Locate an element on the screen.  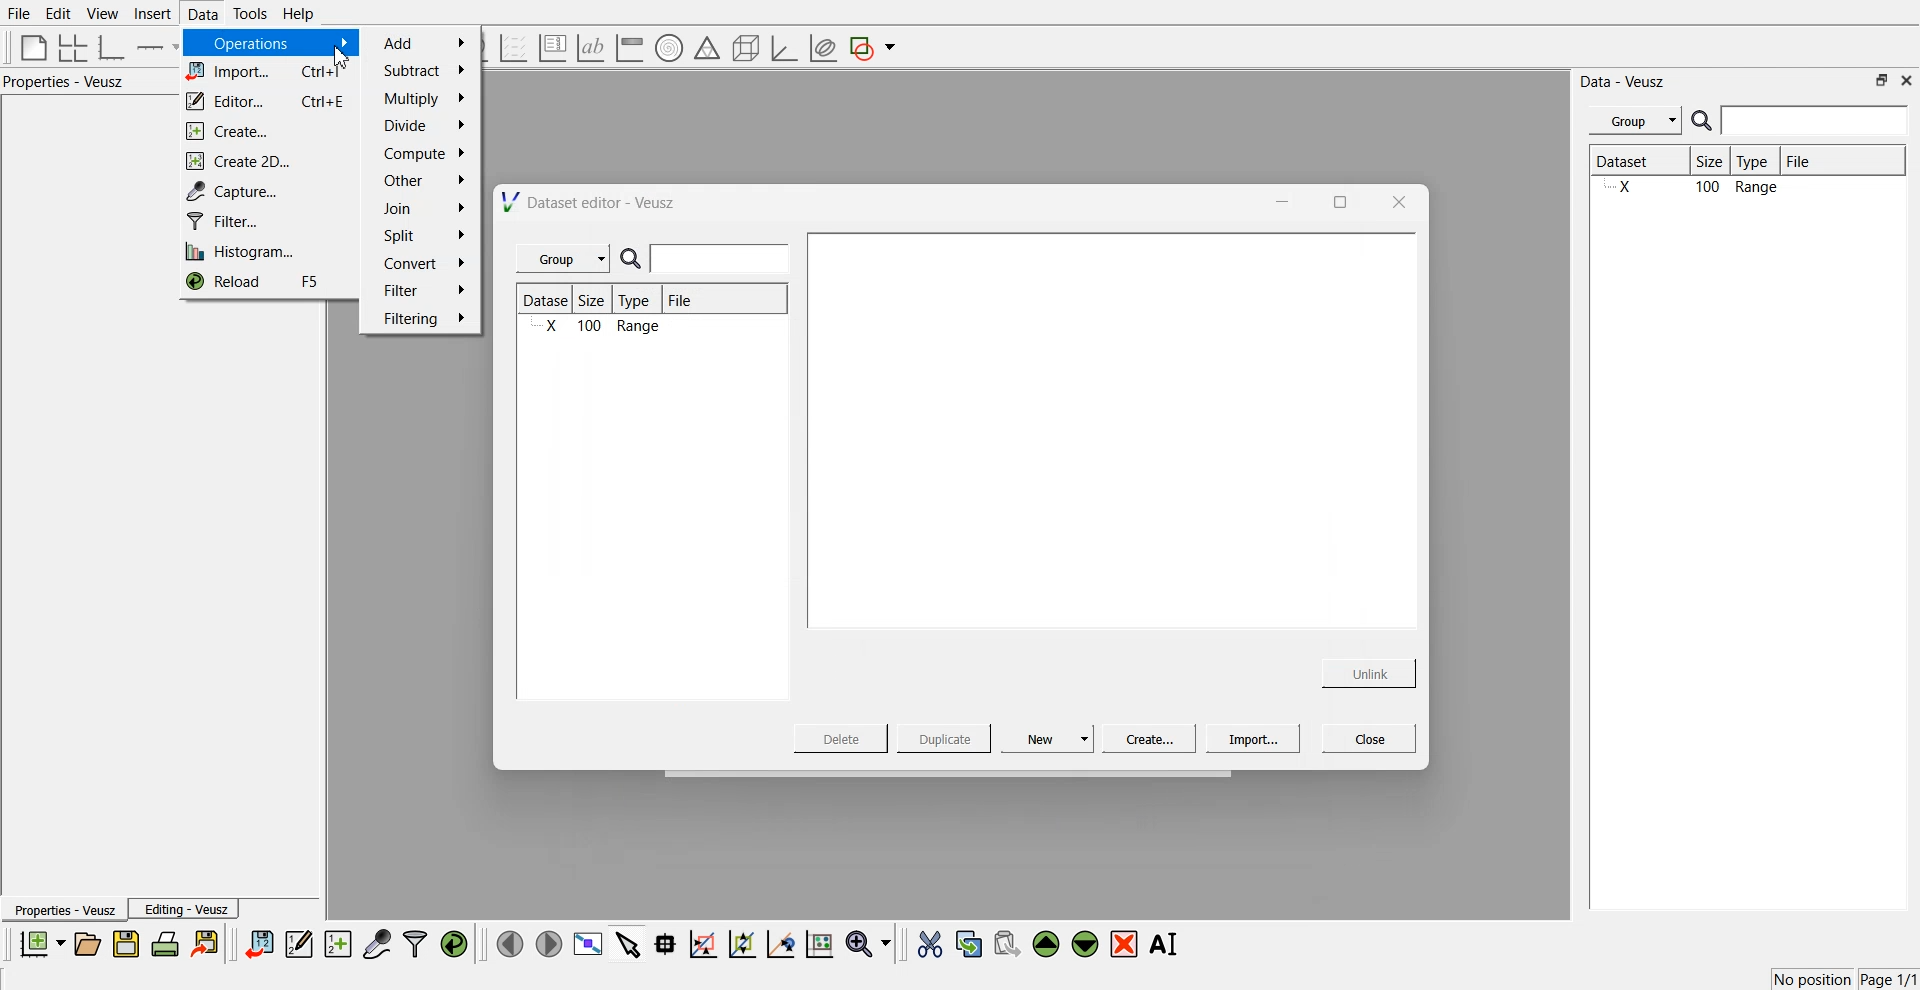
Dataset editor - Veusz     is located at coordinates (591, 202).